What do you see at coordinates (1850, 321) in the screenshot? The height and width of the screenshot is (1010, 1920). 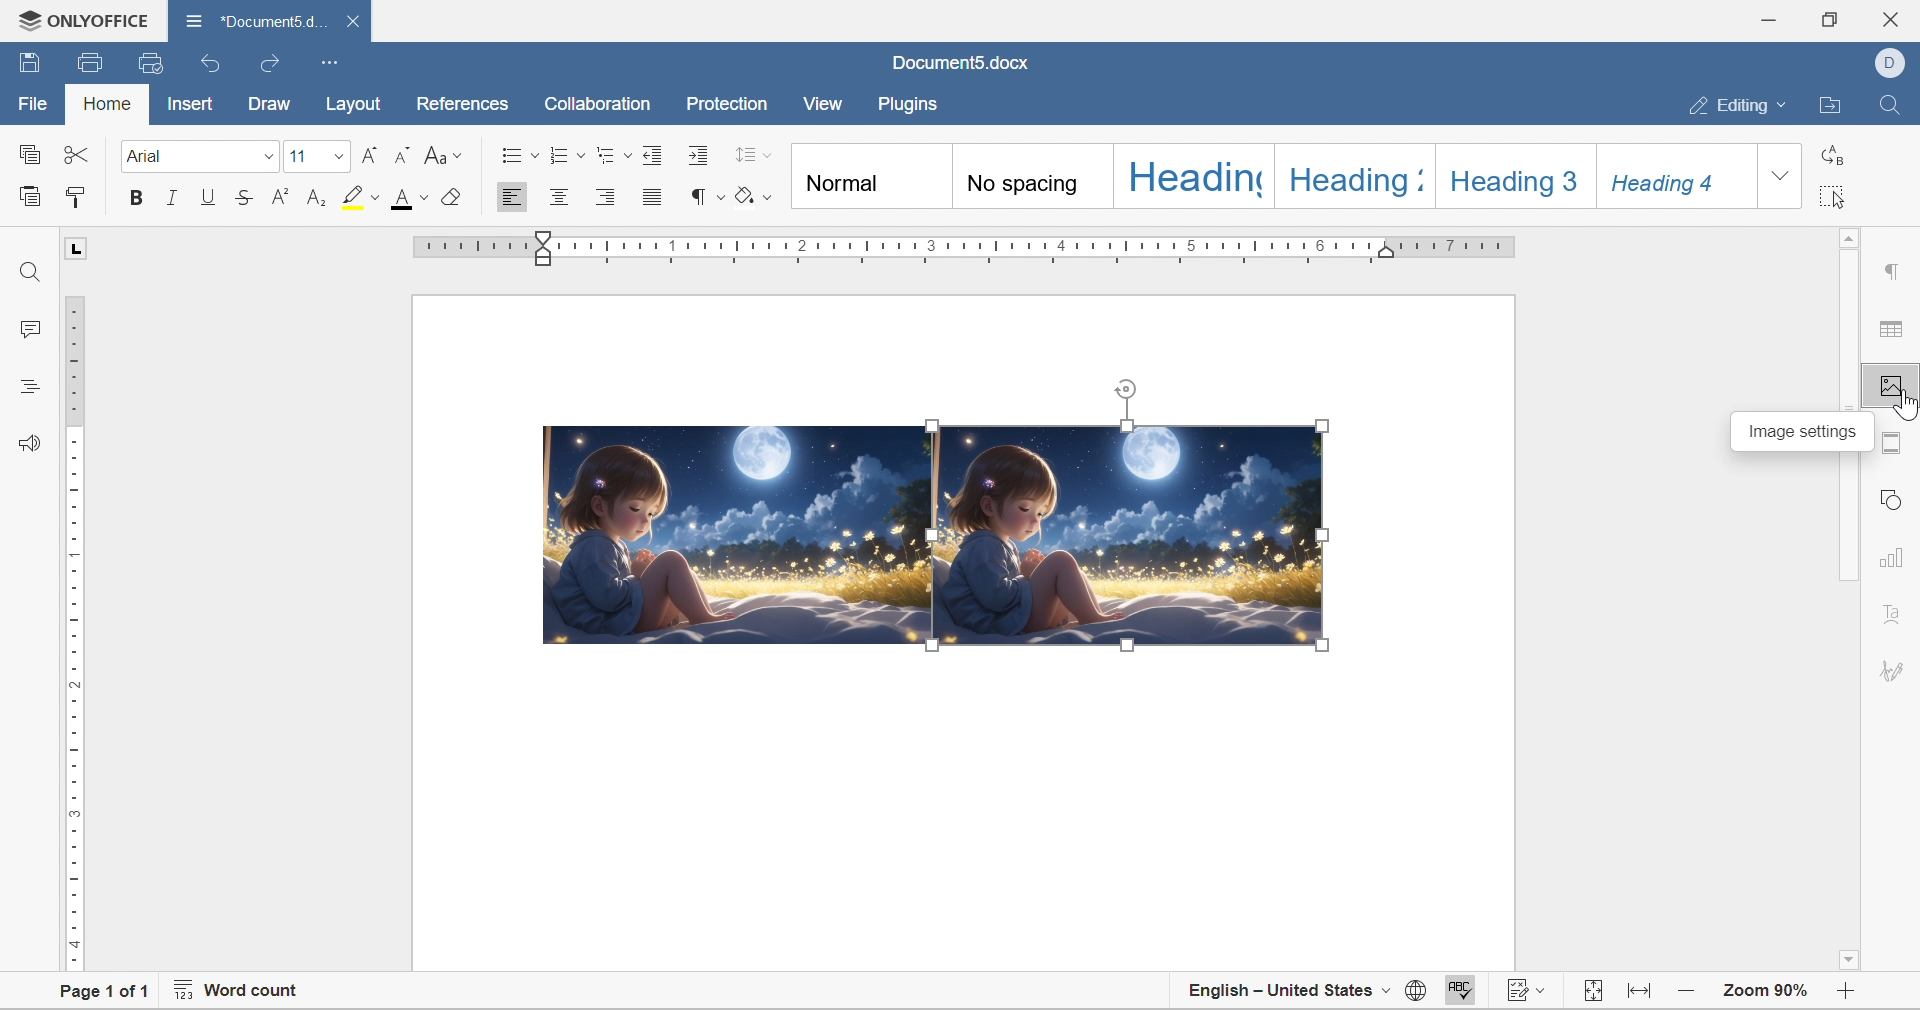 I see `scroll bar` at bounding box center [1850, 321].